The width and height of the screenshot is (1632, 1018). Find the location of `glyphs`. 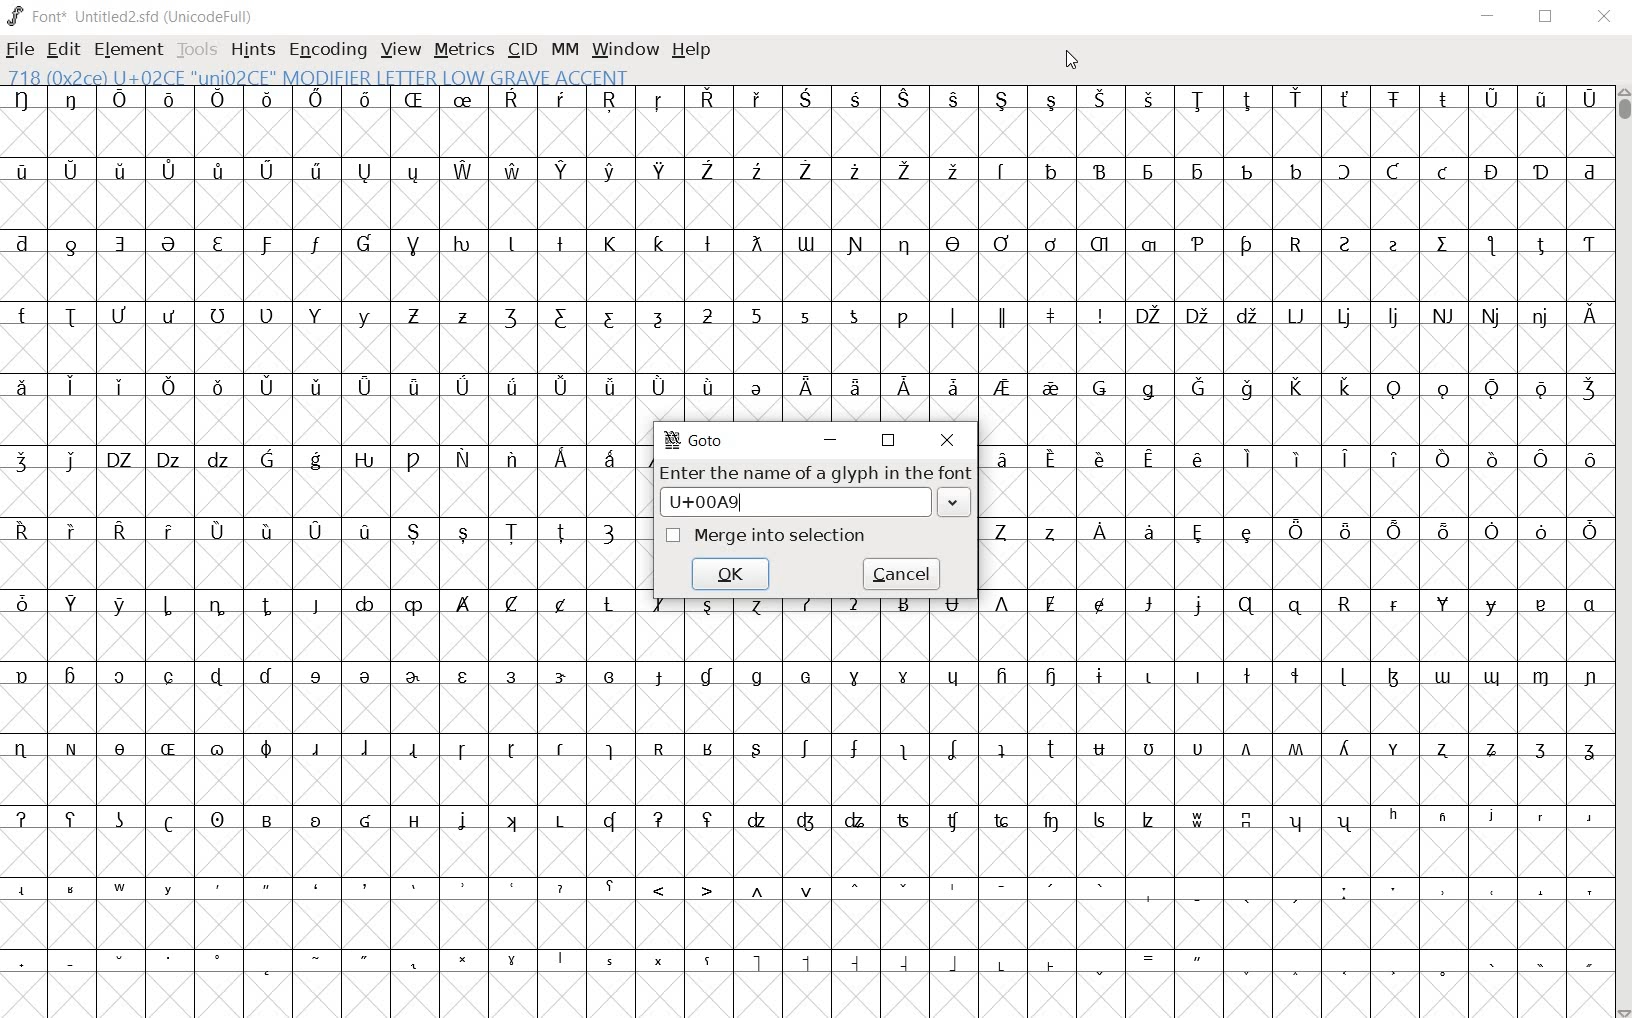

glyphs is located at coordinates (322, 553).